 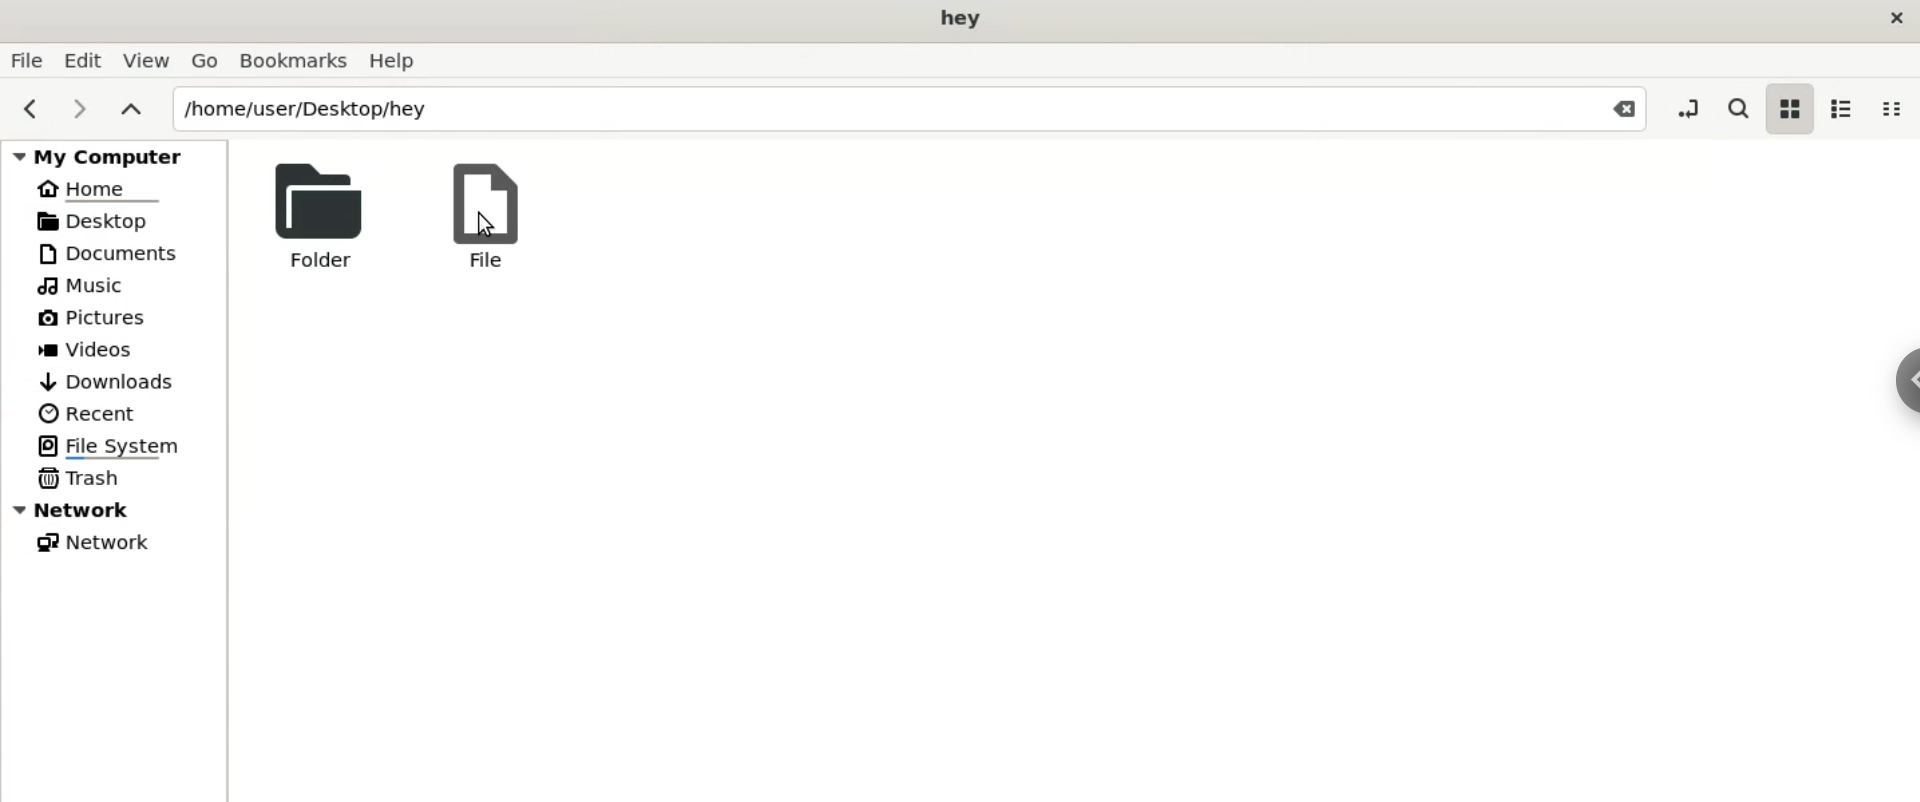 What do you see at coordinates (79, 476) in the screenshot?
I see `trash` at bounding box center [79, 476].